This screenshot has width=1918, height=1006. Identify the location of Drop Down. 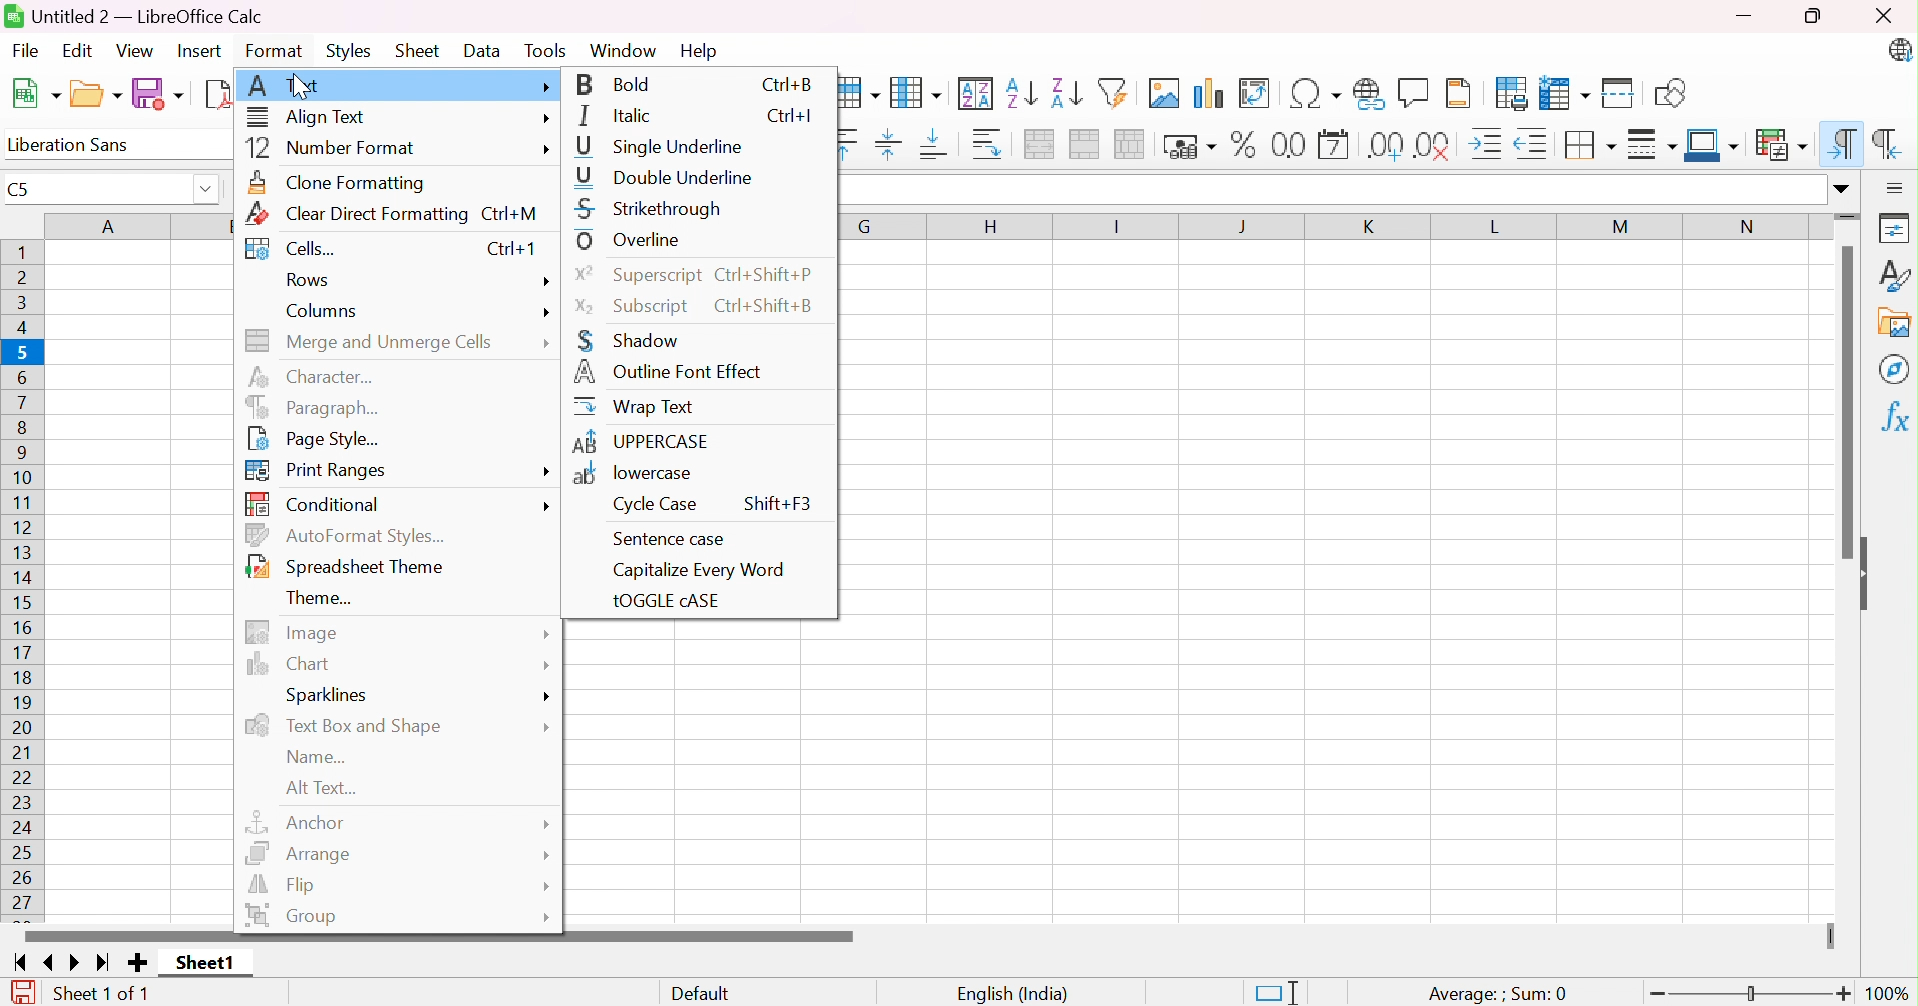
(203, 191).